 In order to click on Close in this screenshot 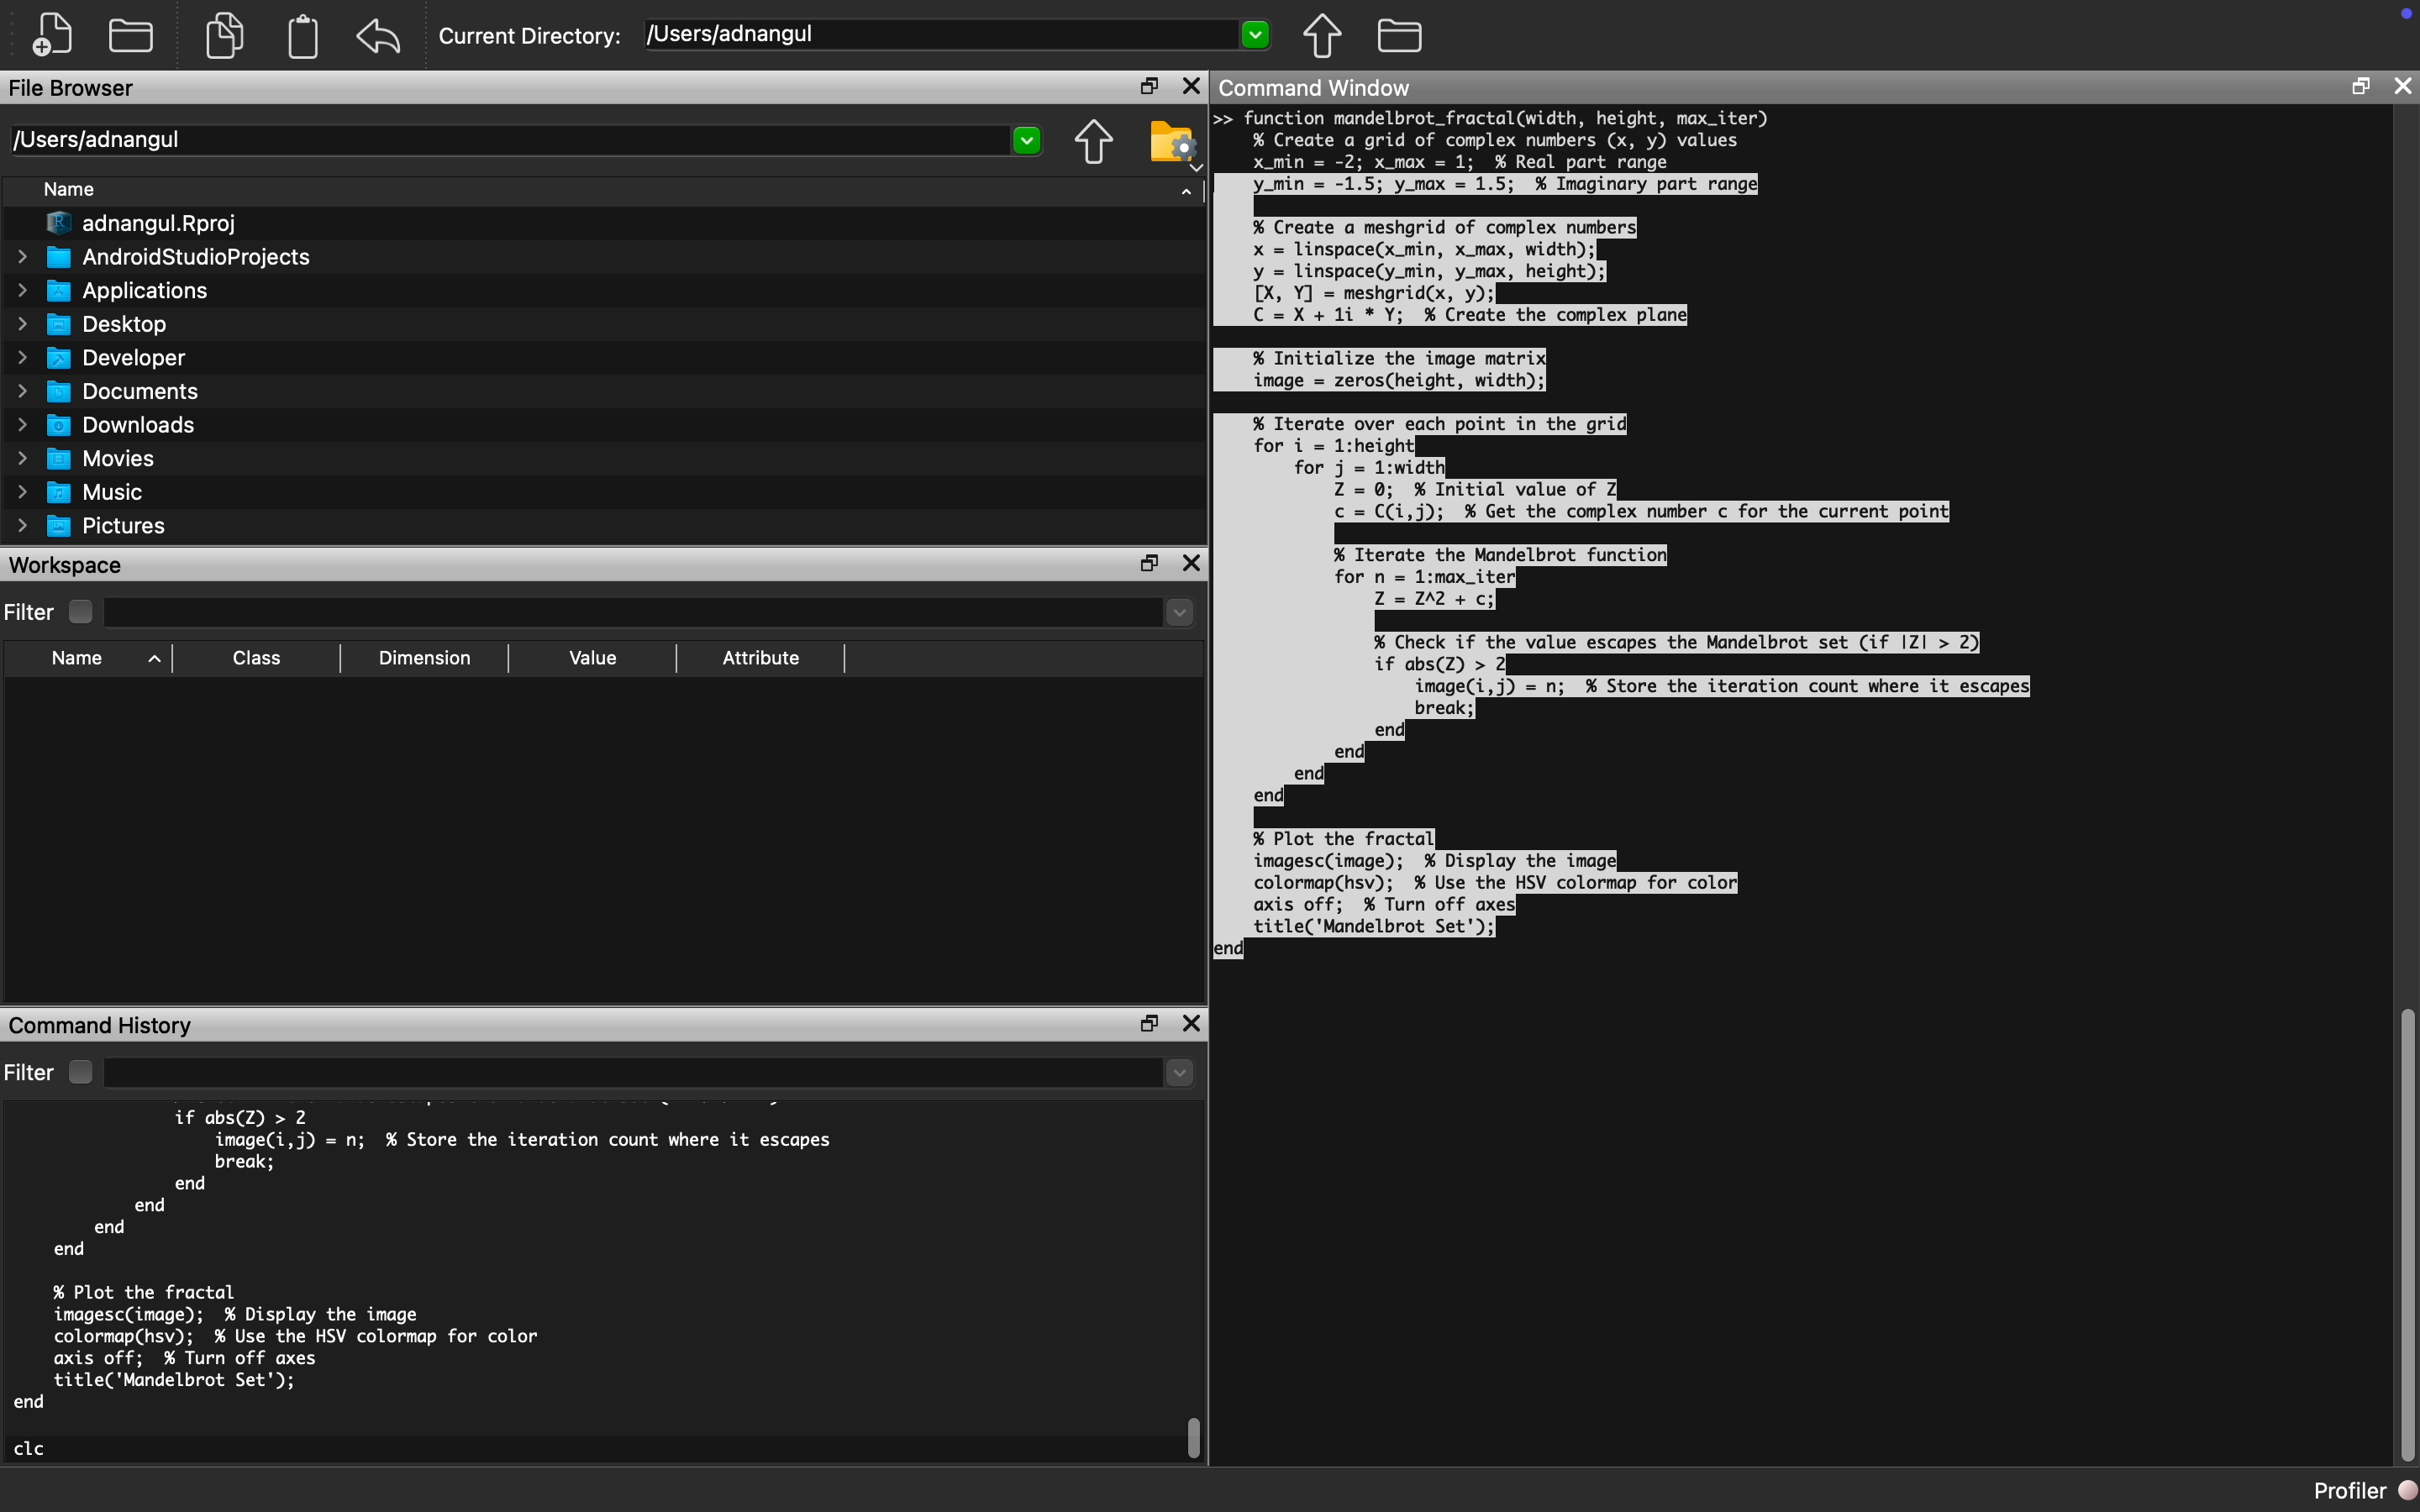, I will do `click(1194, 563)`.